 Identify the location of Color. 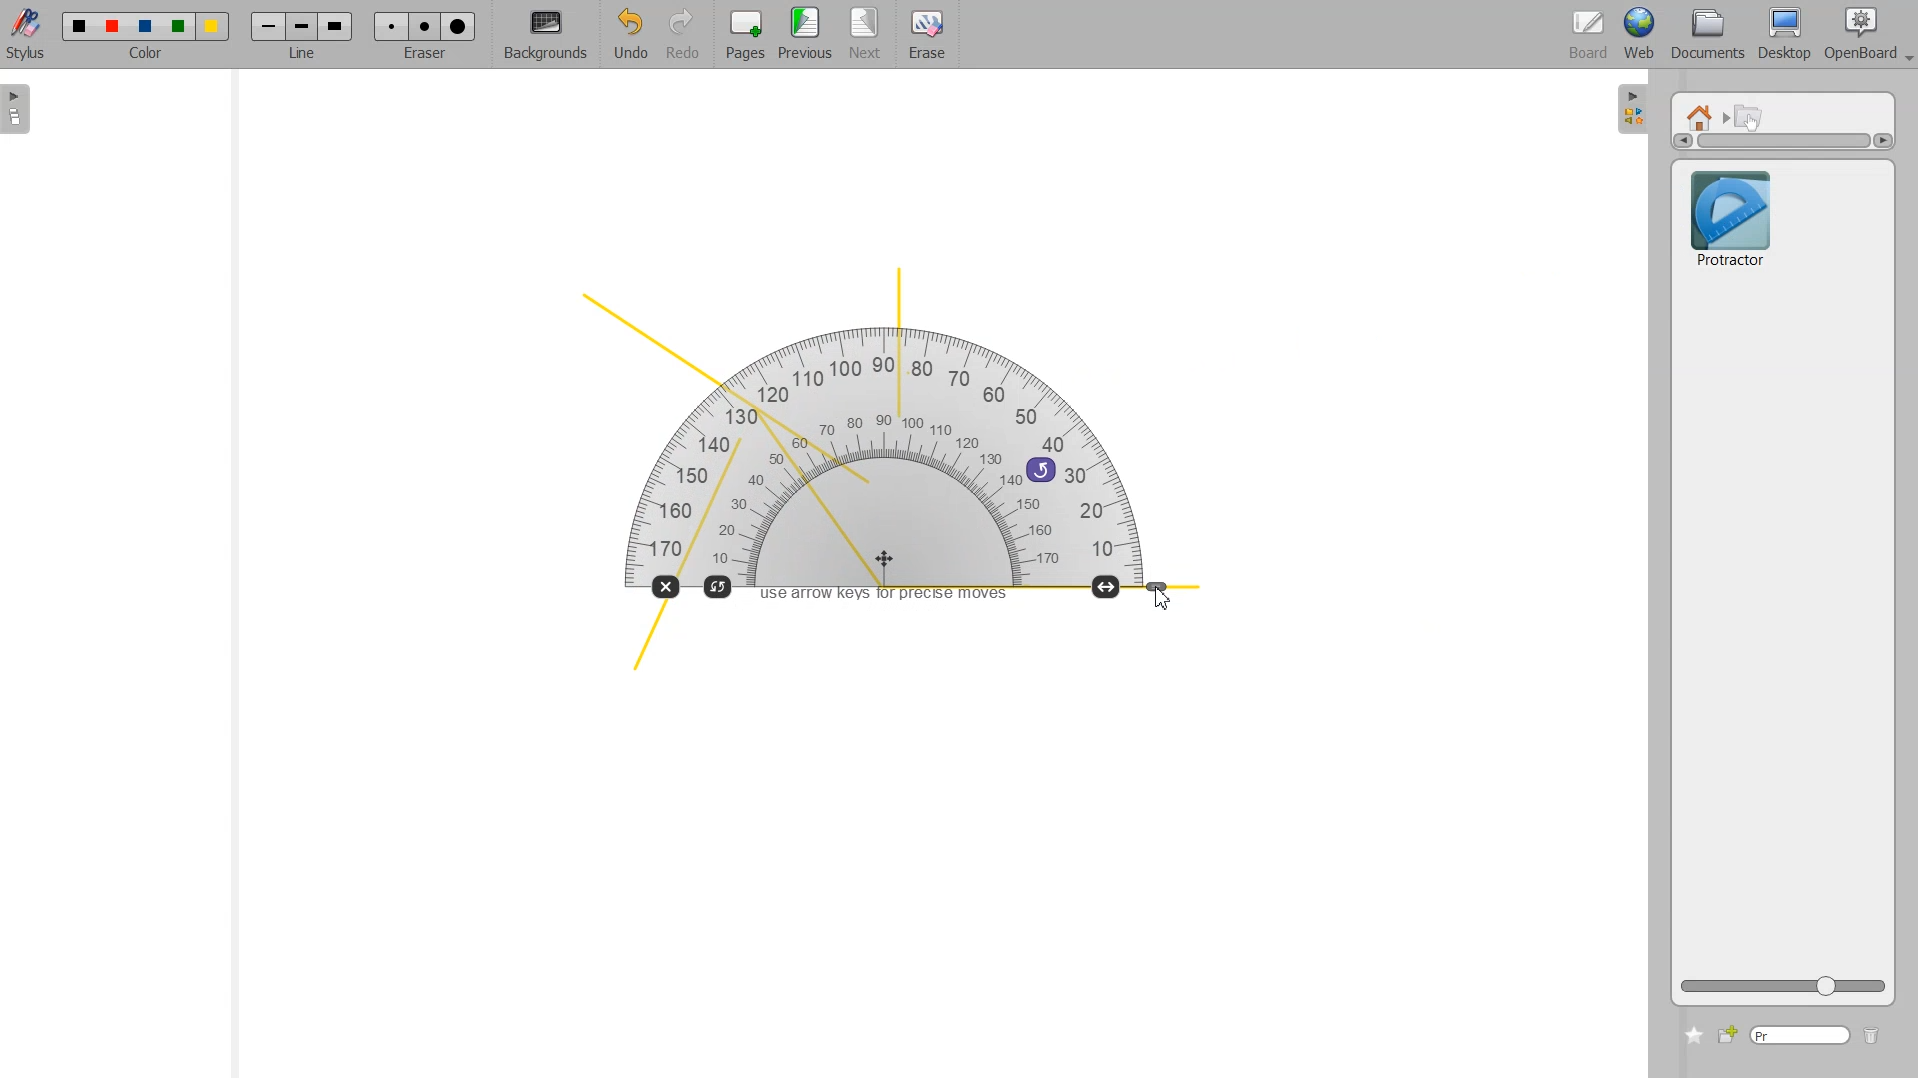
(146, 26).